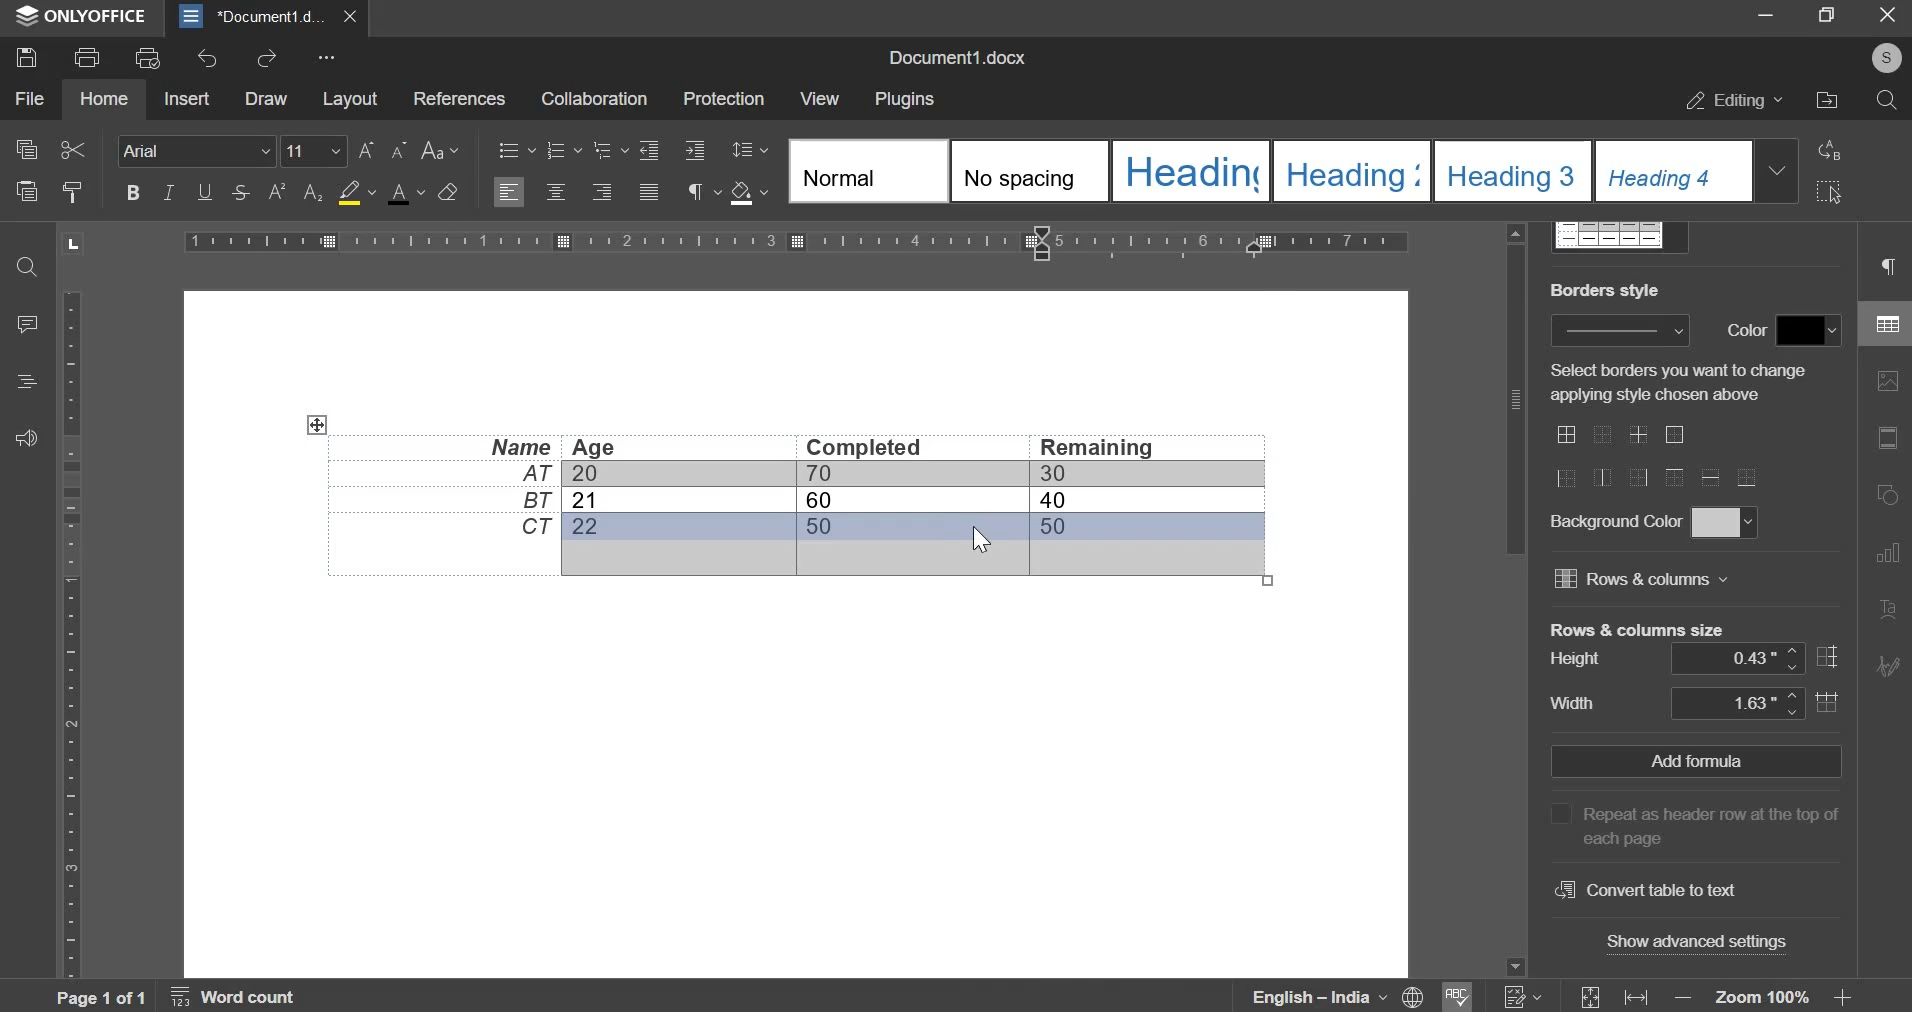 This screenshot has width=1912, height=1012. Describe the element at coordinates (70, 634) in the screenshot. I see `vertical scale` at that location.